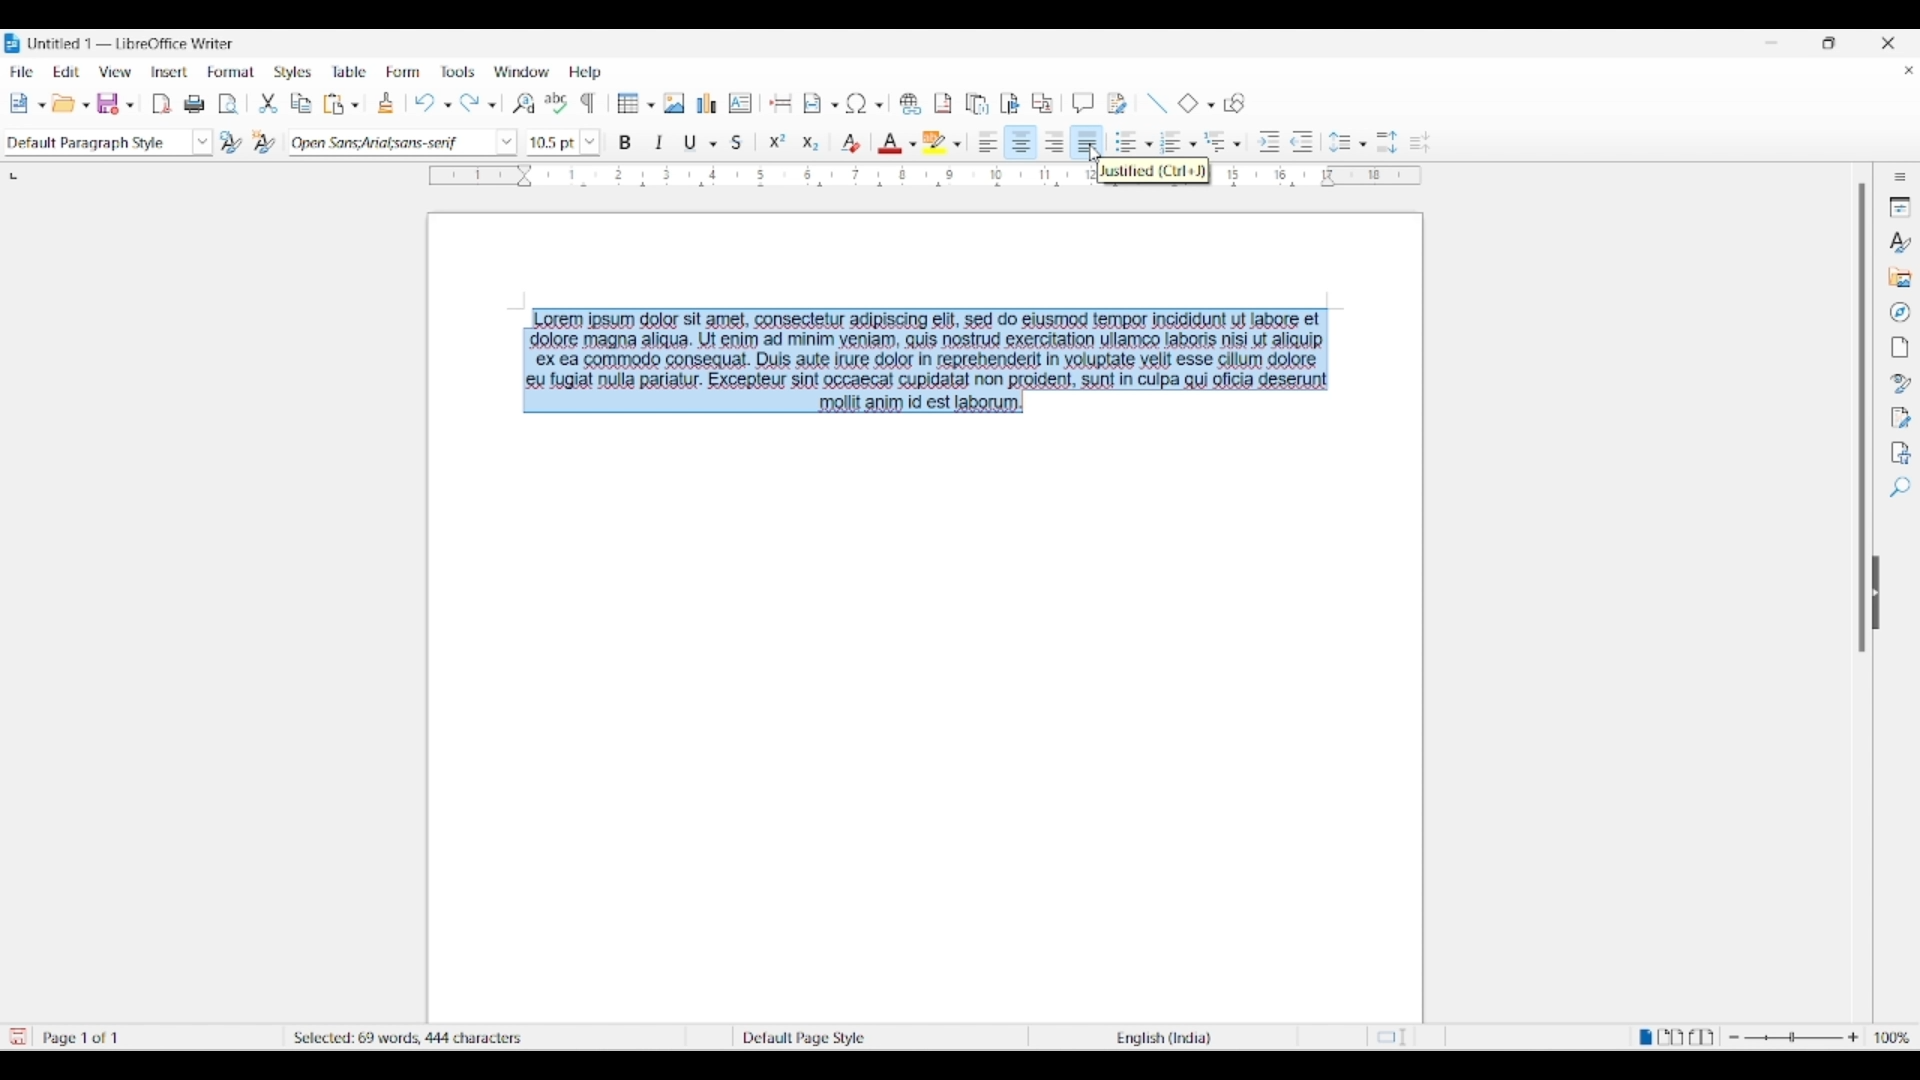  What do you see at coordinates (777, 142) in the screenshot?
I see `Superscript` at bounding box center [777, 142].